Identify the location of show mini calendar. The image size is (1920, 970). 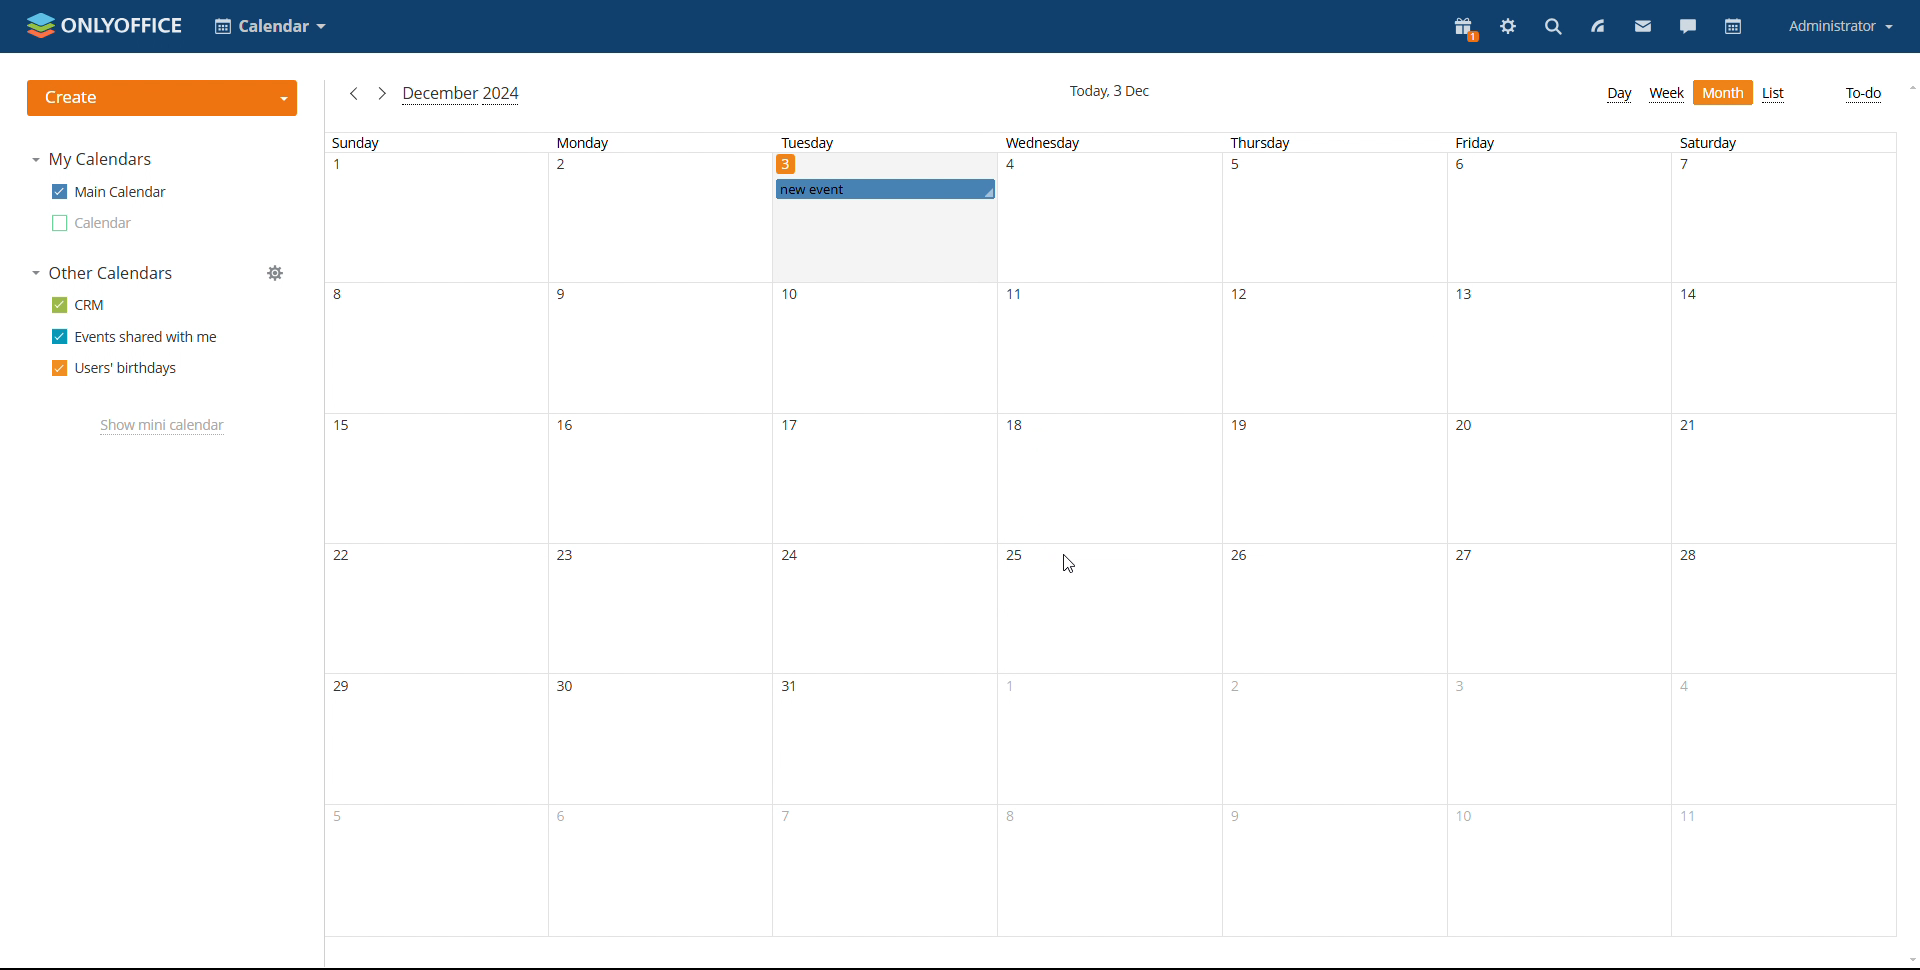
(162, 428).